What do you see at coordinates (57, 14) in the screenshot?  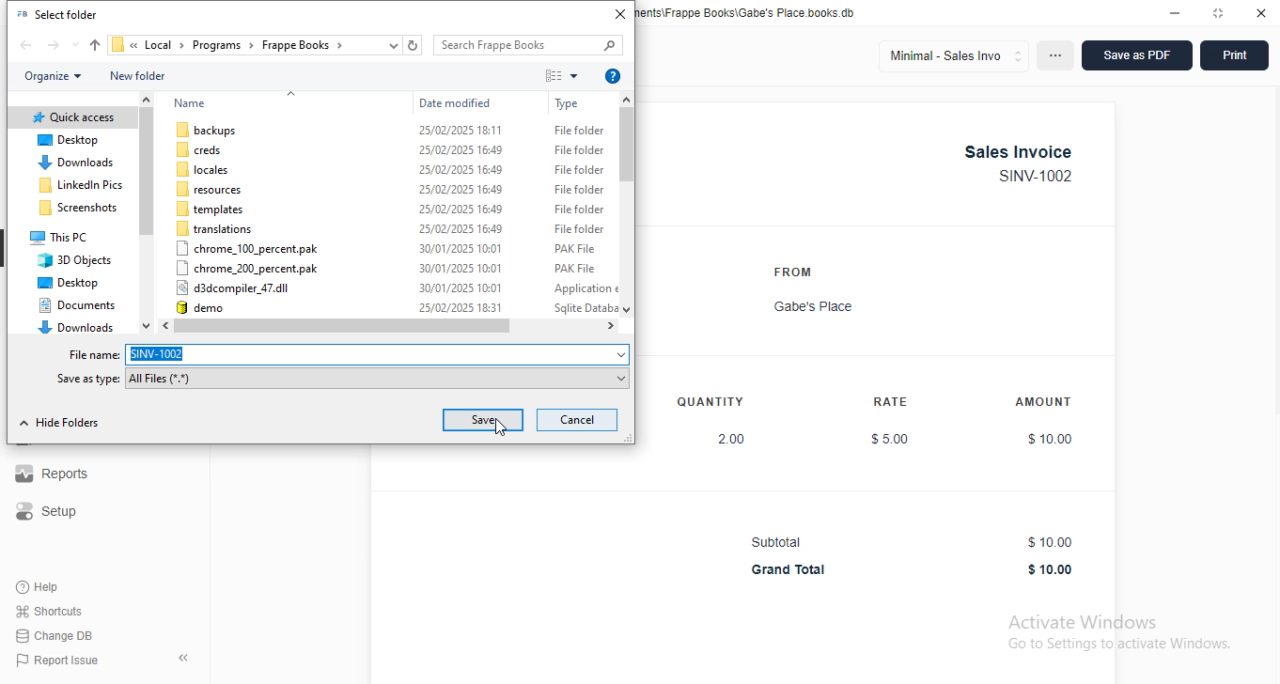 I see `select folder` at bounding box center [57, 14].